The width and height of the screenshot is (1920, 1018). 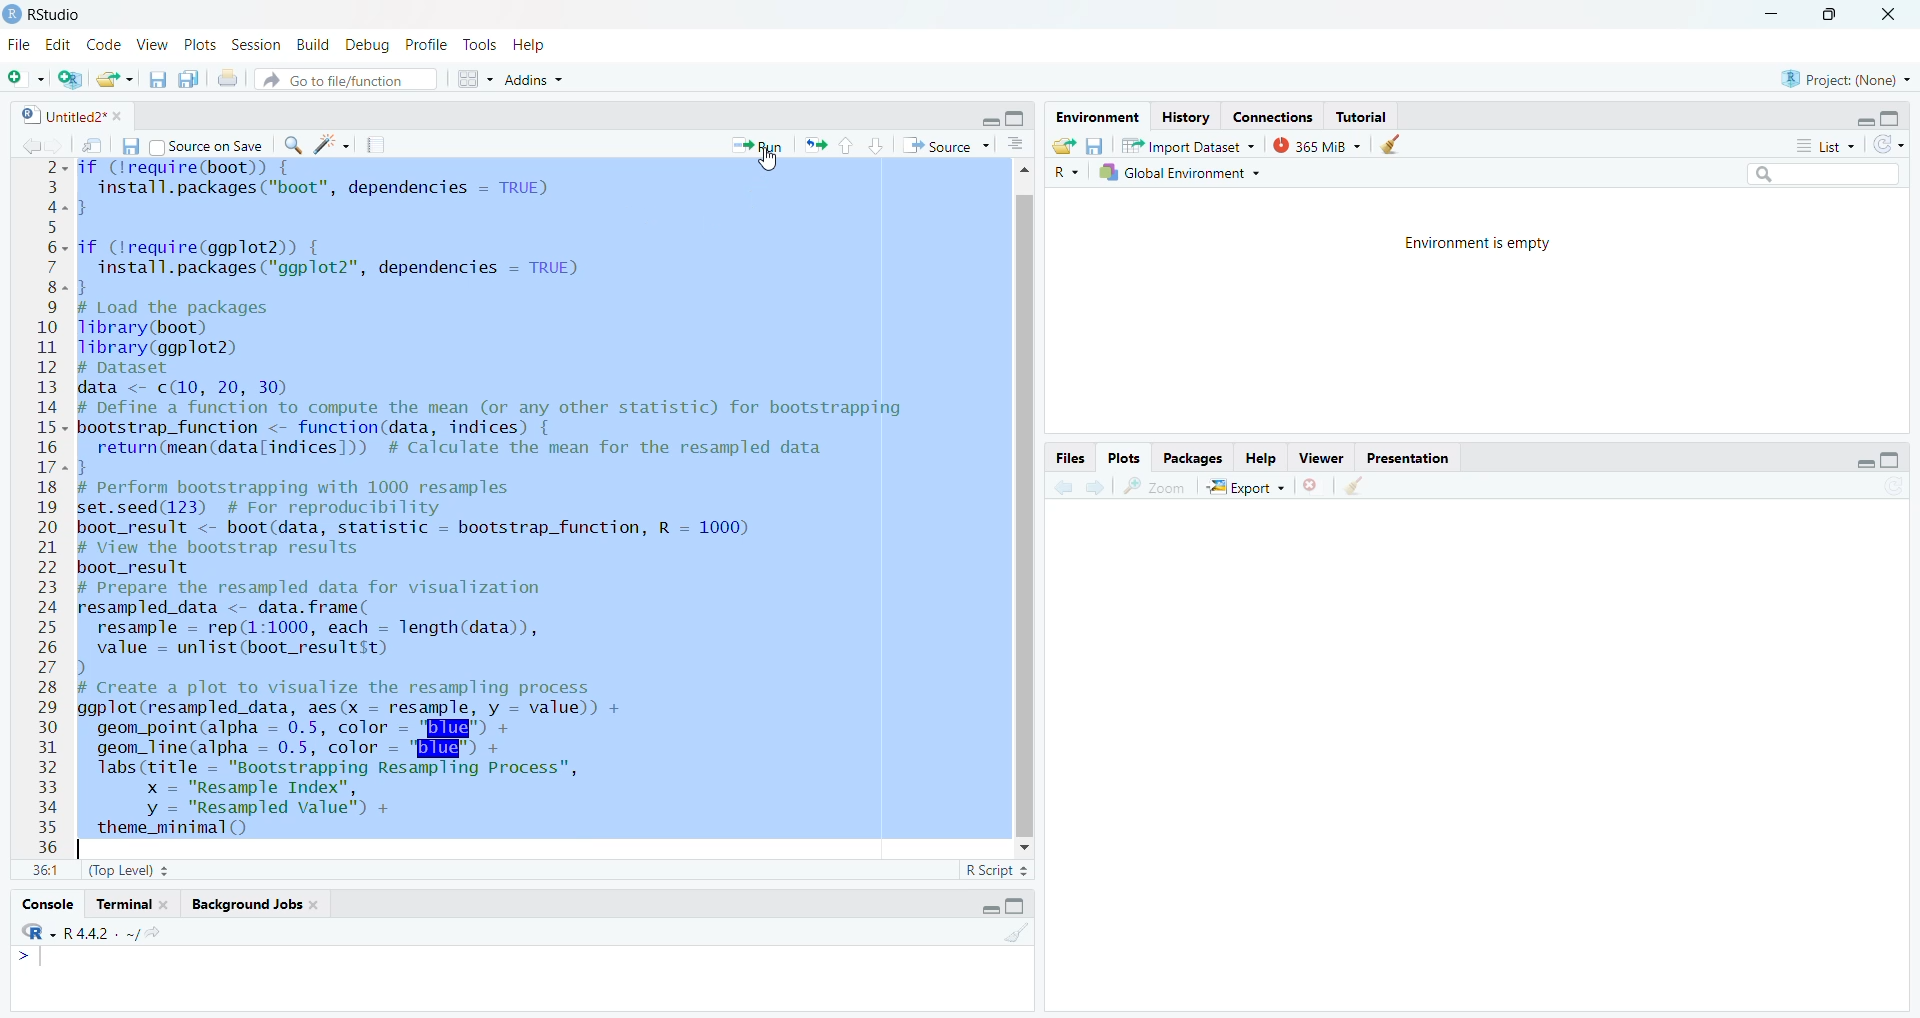 I want to click on 1:1, so click(x=46, y=869).